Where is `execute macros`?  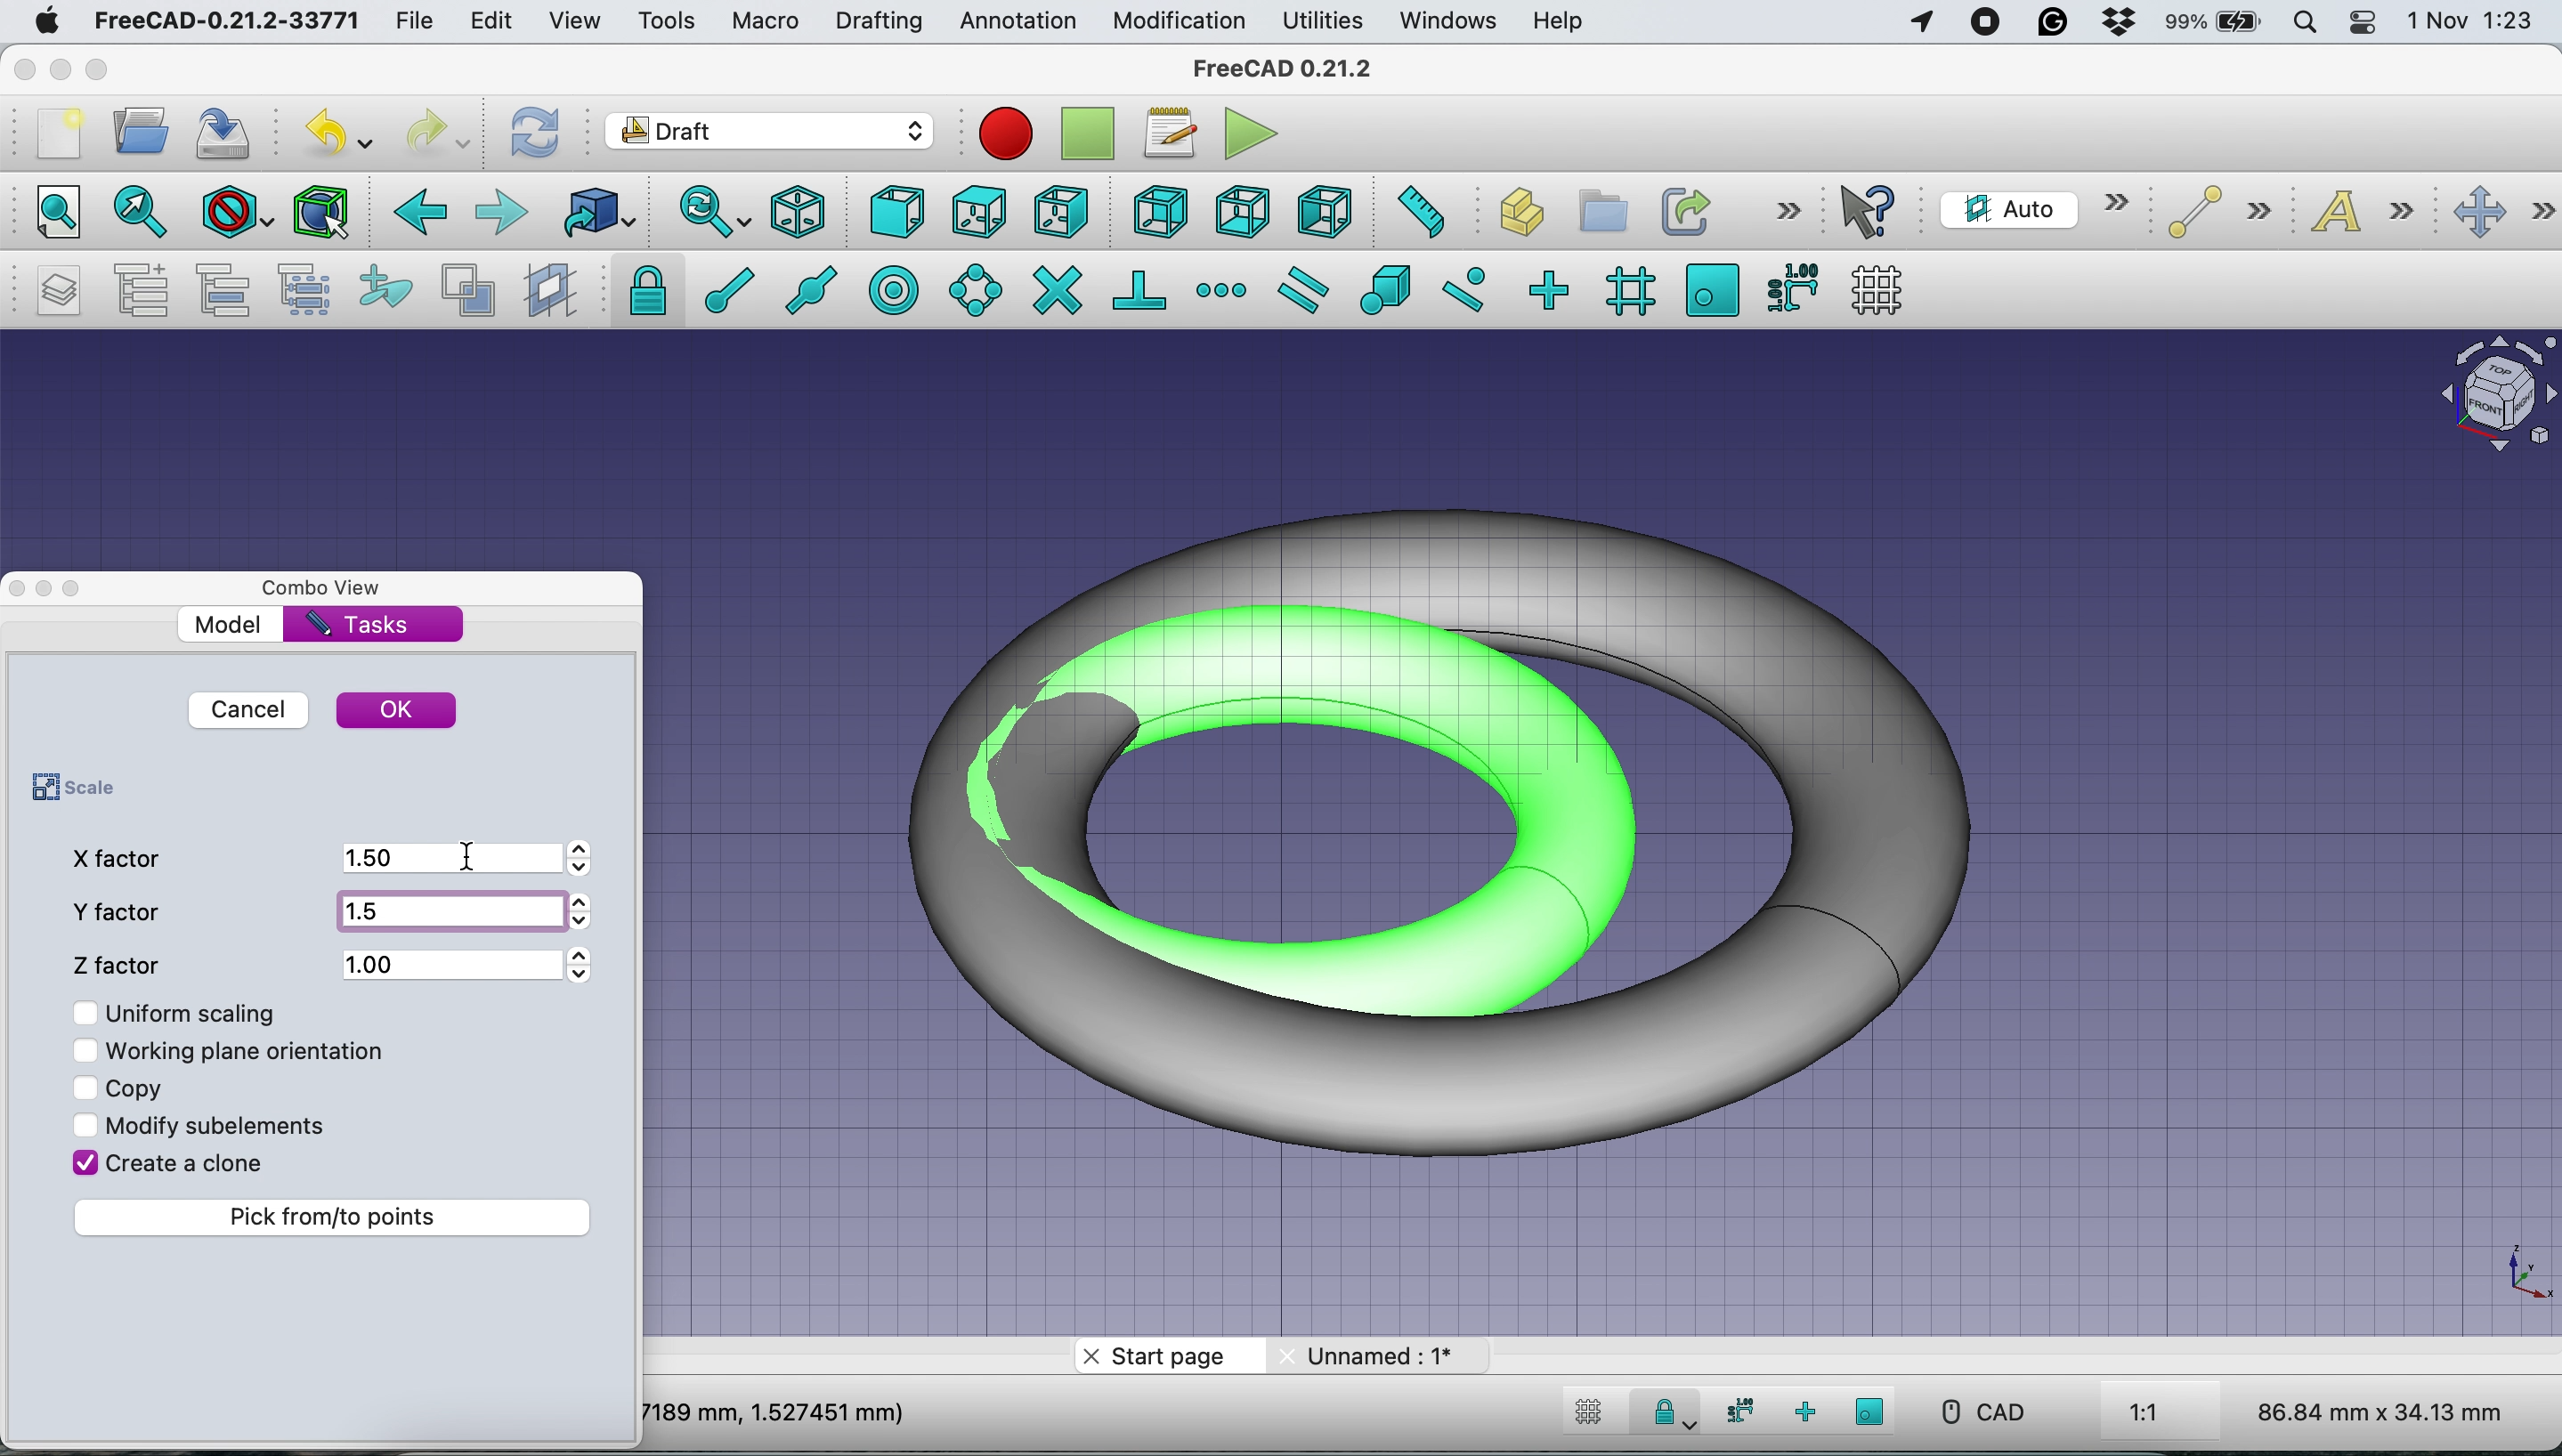
execute macros is located at coordinates (1251, 133).